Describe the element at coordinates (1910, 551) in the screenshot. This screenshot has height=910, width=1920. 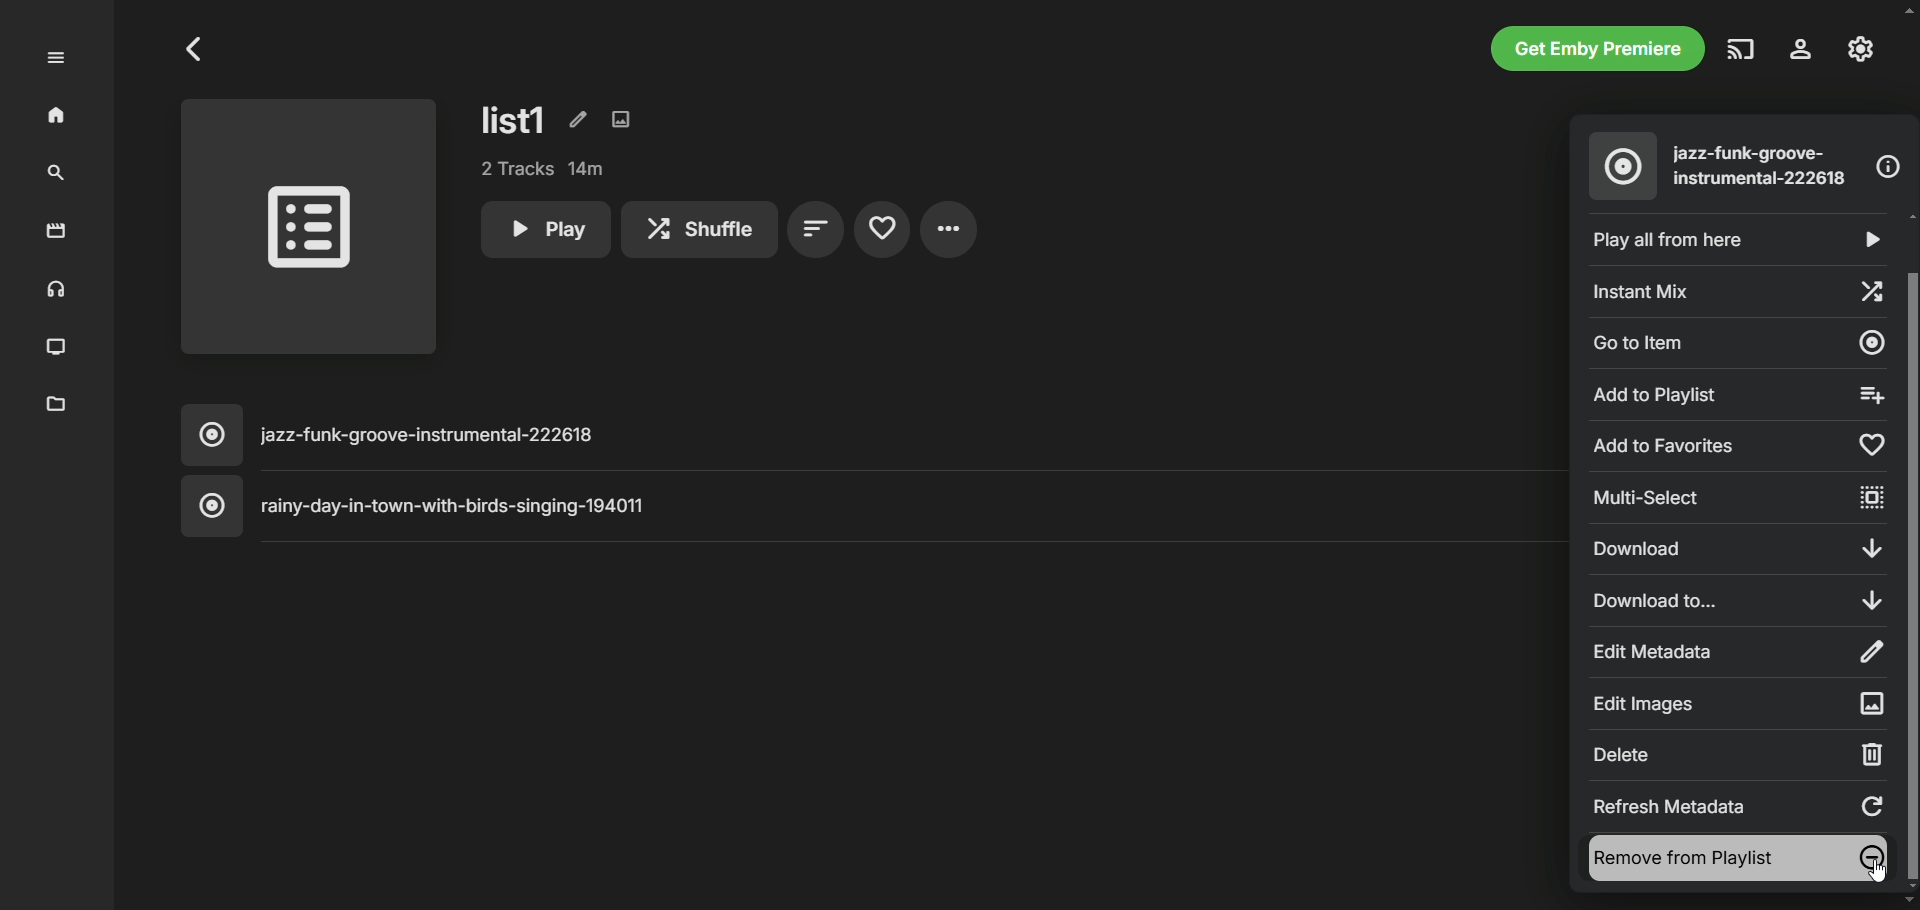
I see `Vertical slide bar` at that location.